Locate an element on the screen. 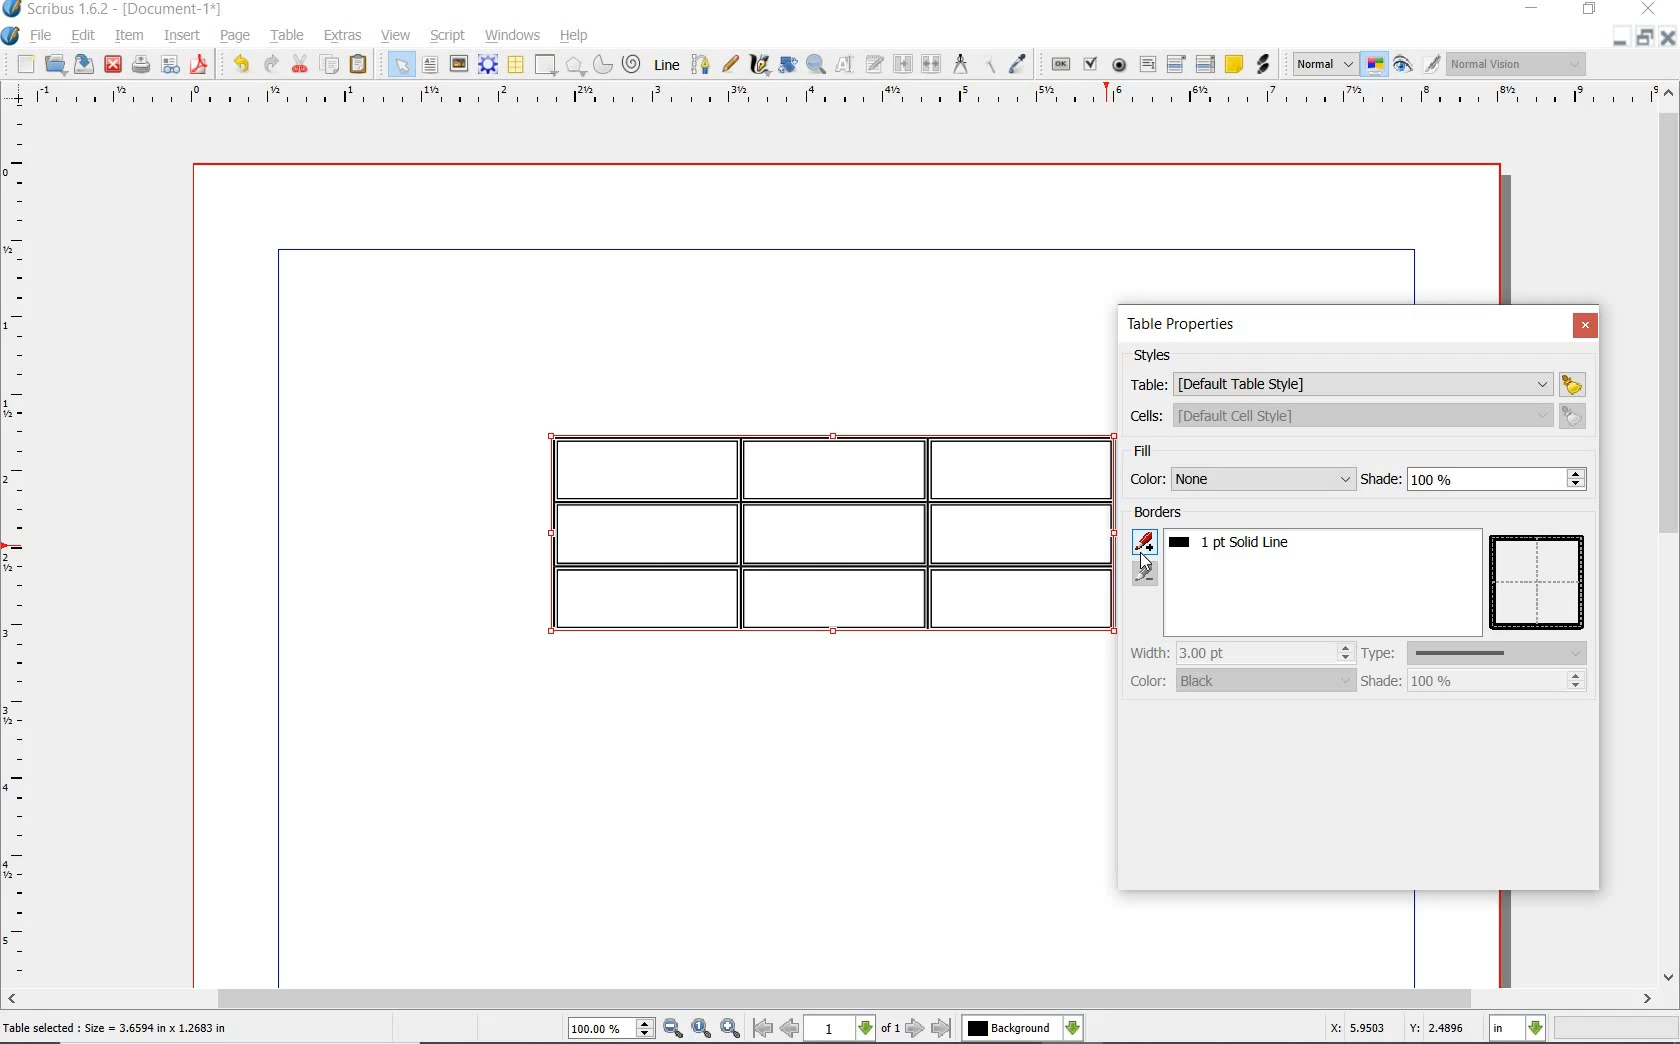  width is located at coordinates (1239, 652).